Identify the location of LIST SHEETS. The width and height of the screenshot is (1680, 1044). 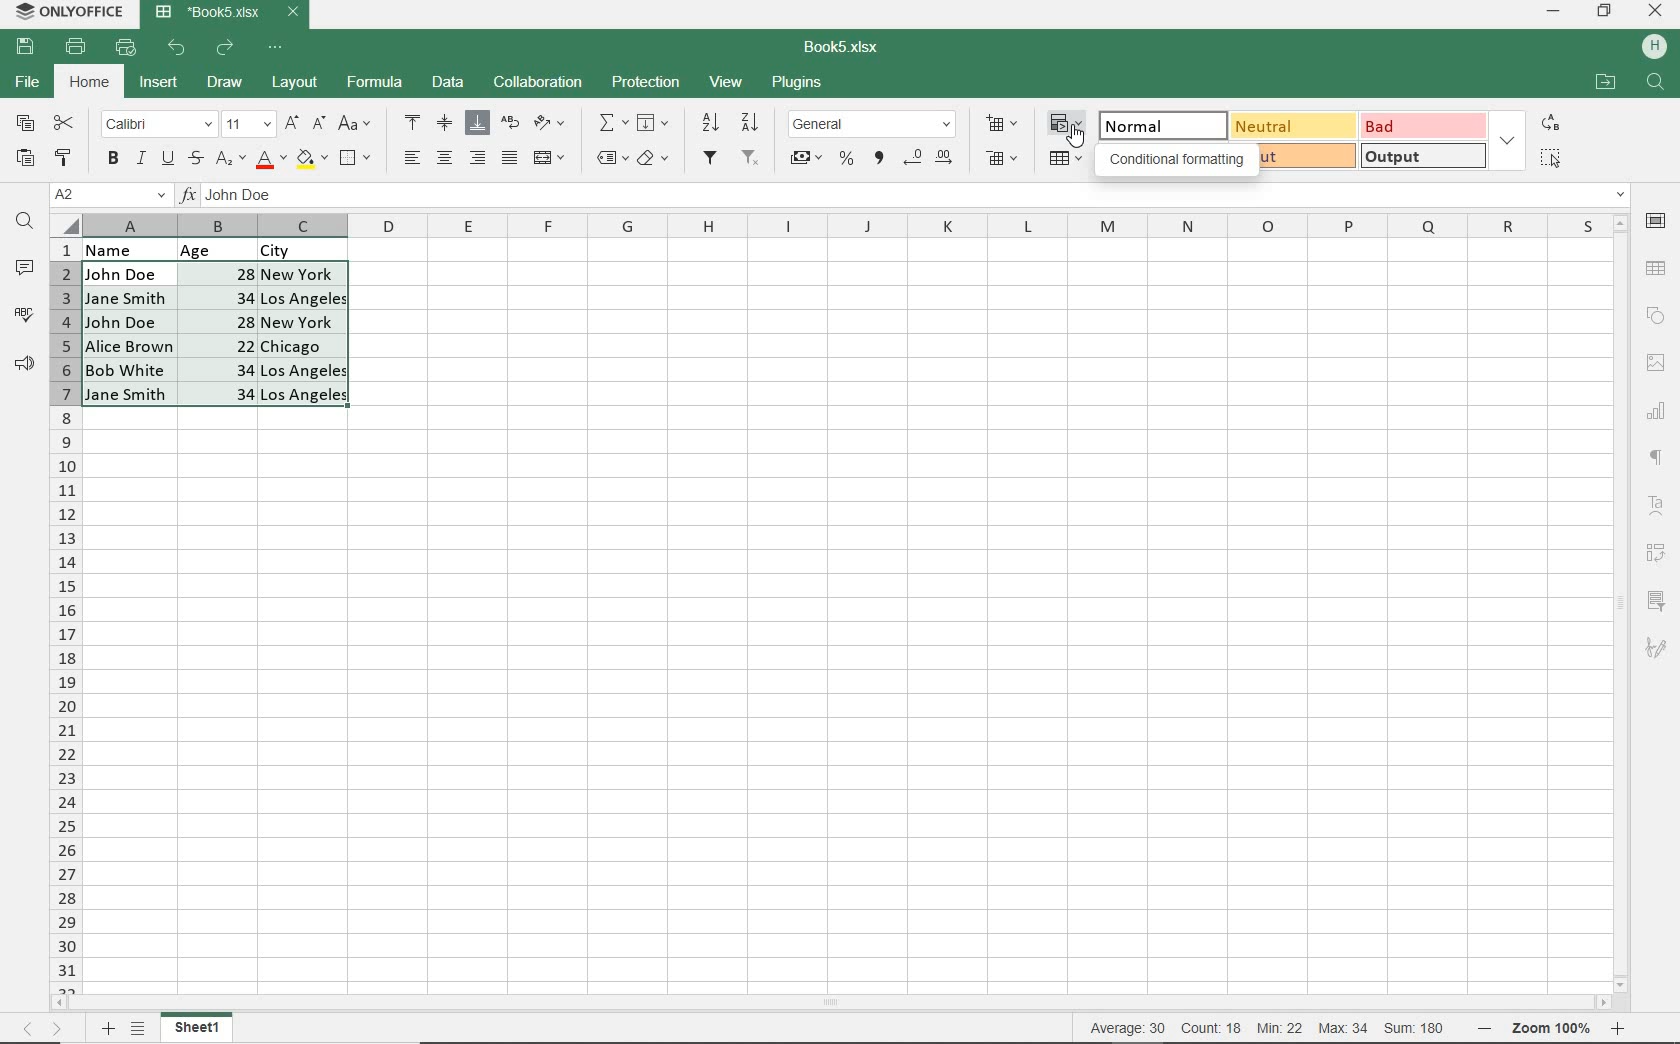
(142, 1029).